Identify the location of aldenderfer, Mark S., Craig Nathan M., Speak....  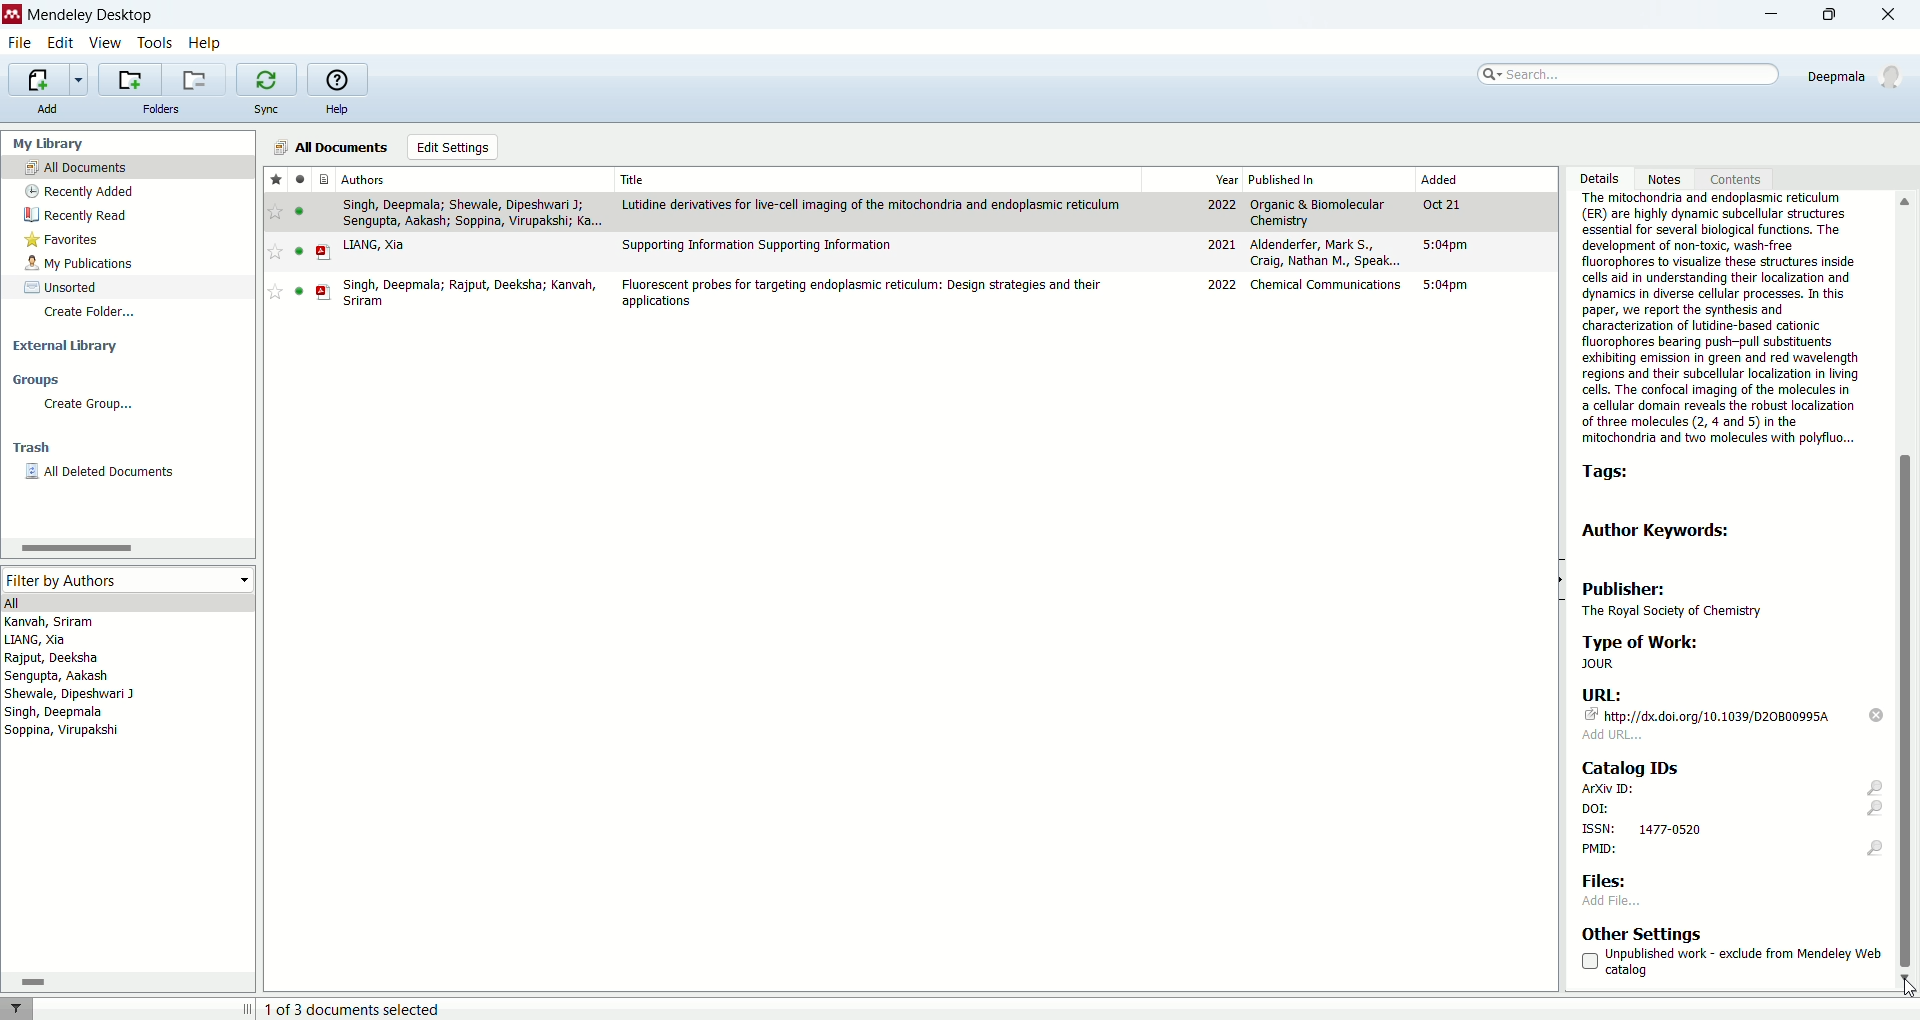
(1326, 252).